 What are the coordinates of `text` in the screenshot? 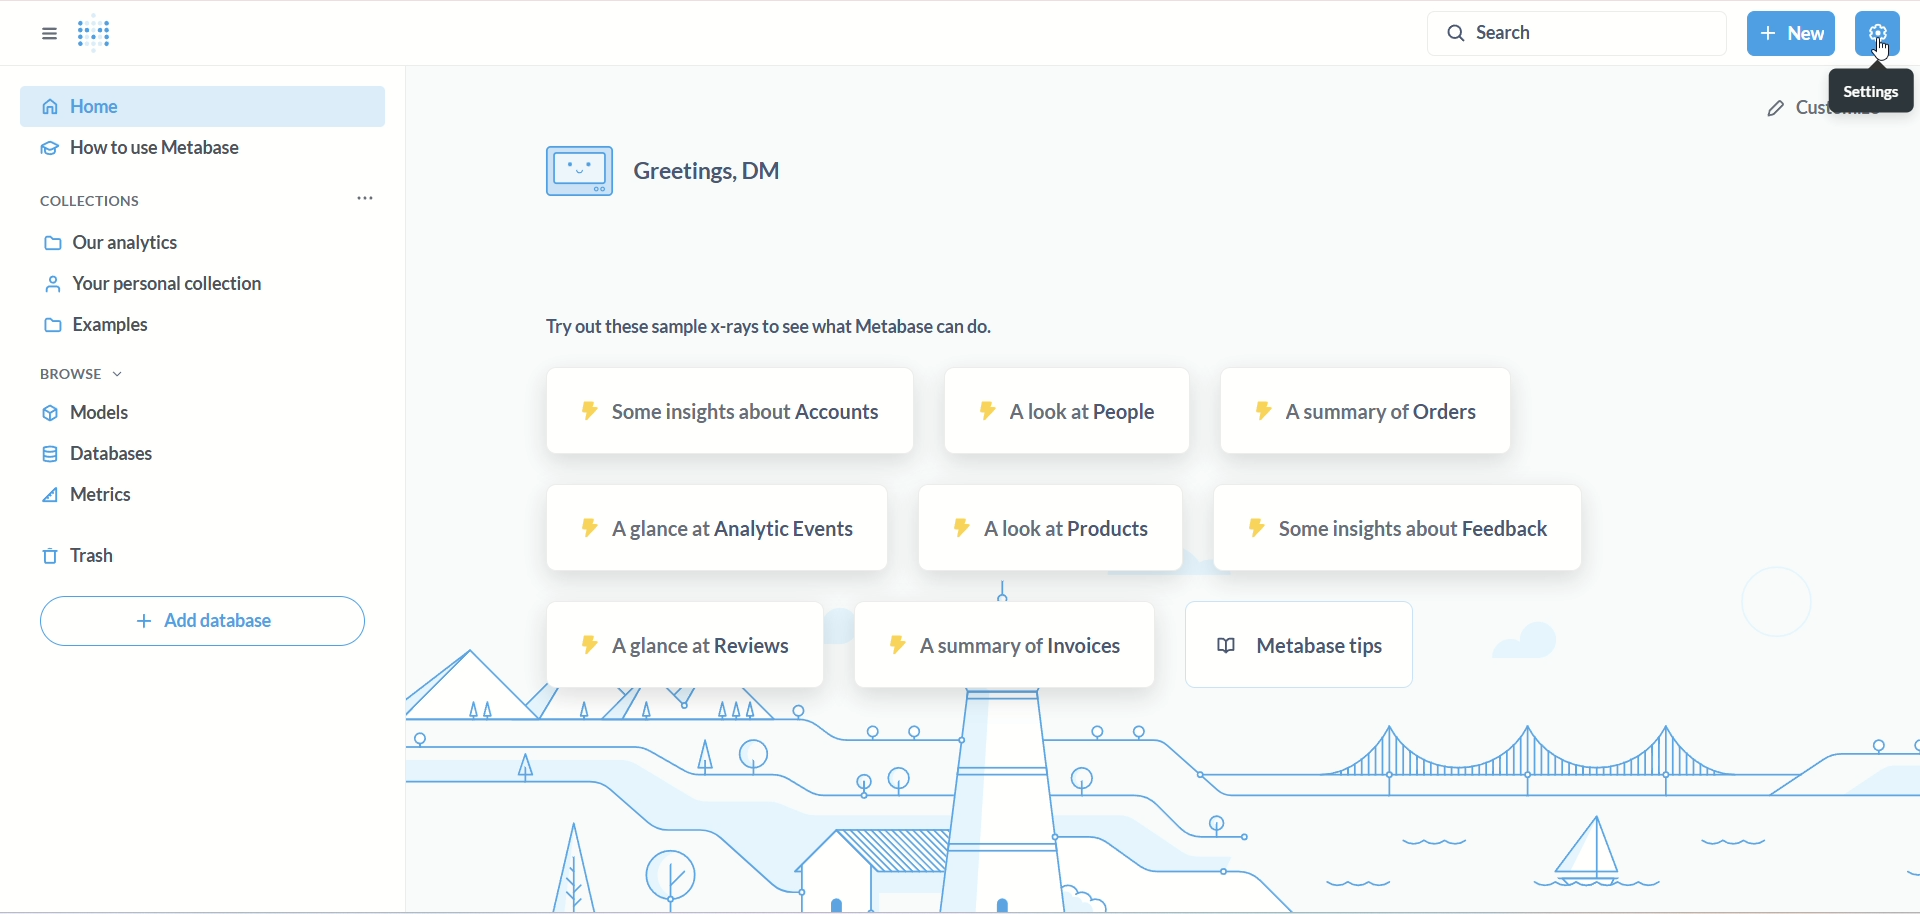 It's located at (776, 329).